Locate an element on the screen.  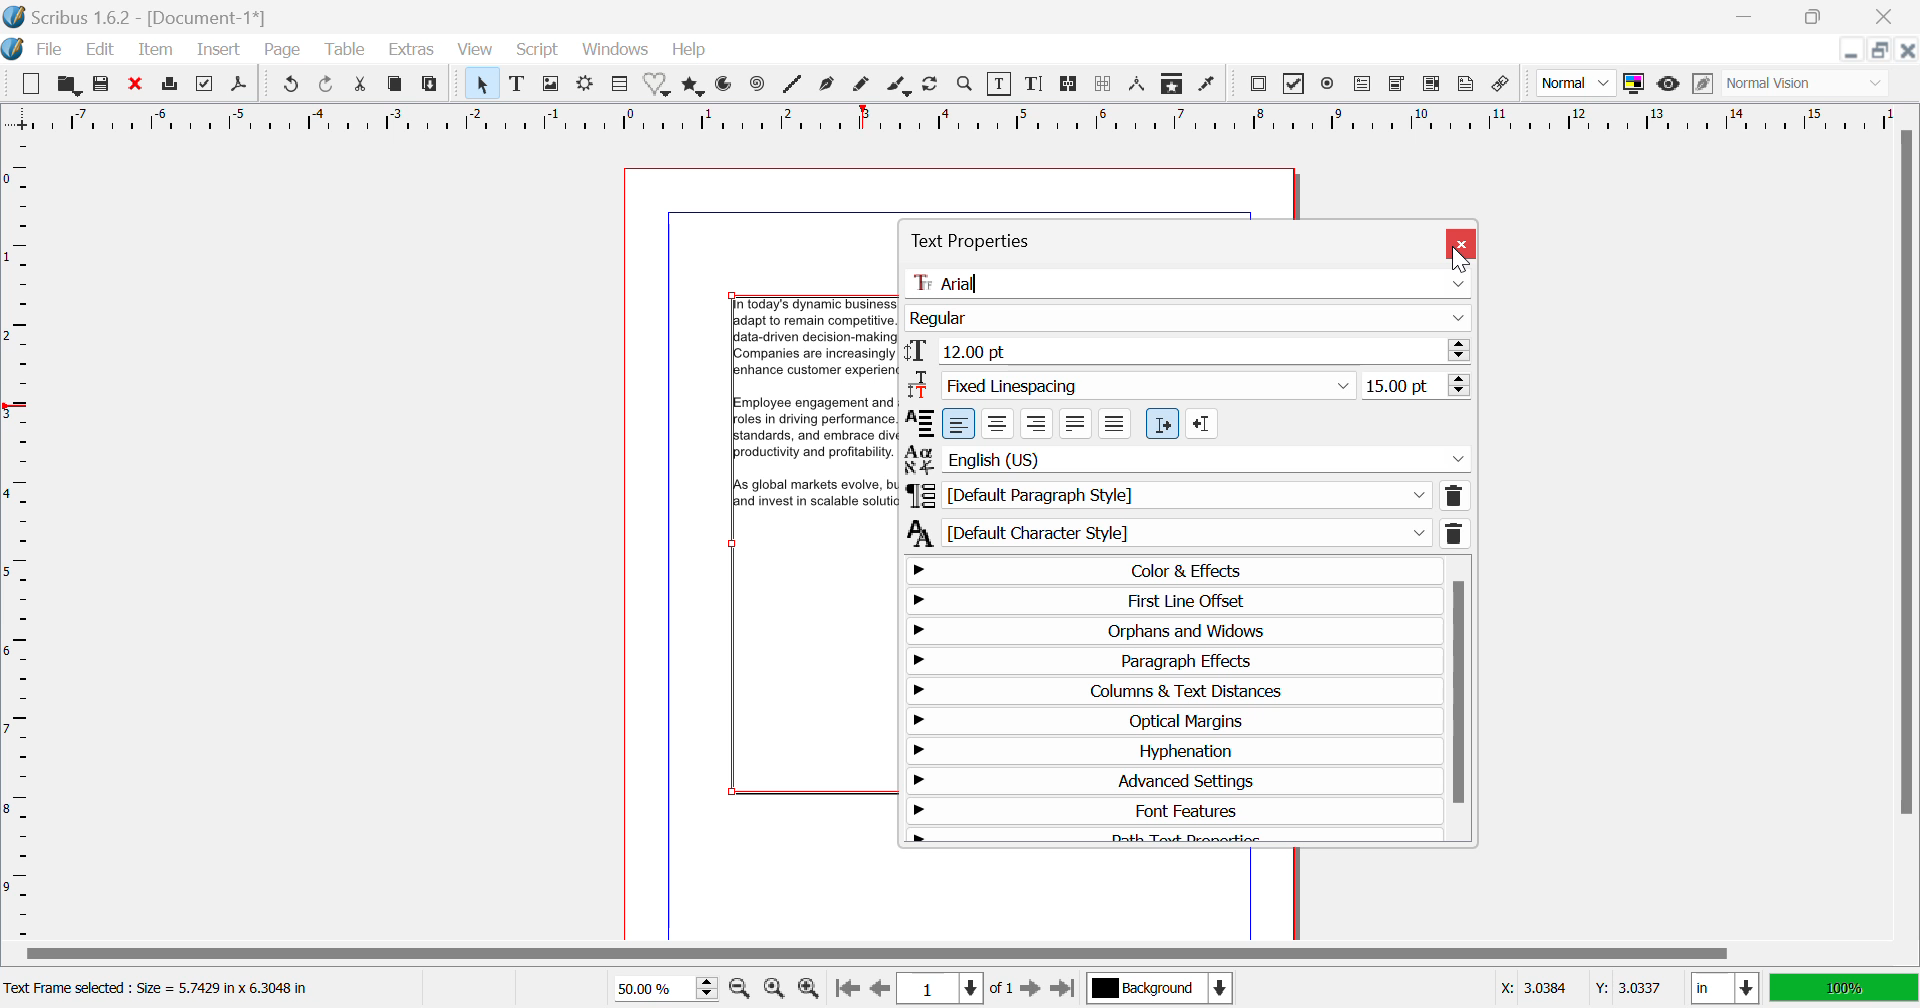
Edit is located at coordinates (100, 52).